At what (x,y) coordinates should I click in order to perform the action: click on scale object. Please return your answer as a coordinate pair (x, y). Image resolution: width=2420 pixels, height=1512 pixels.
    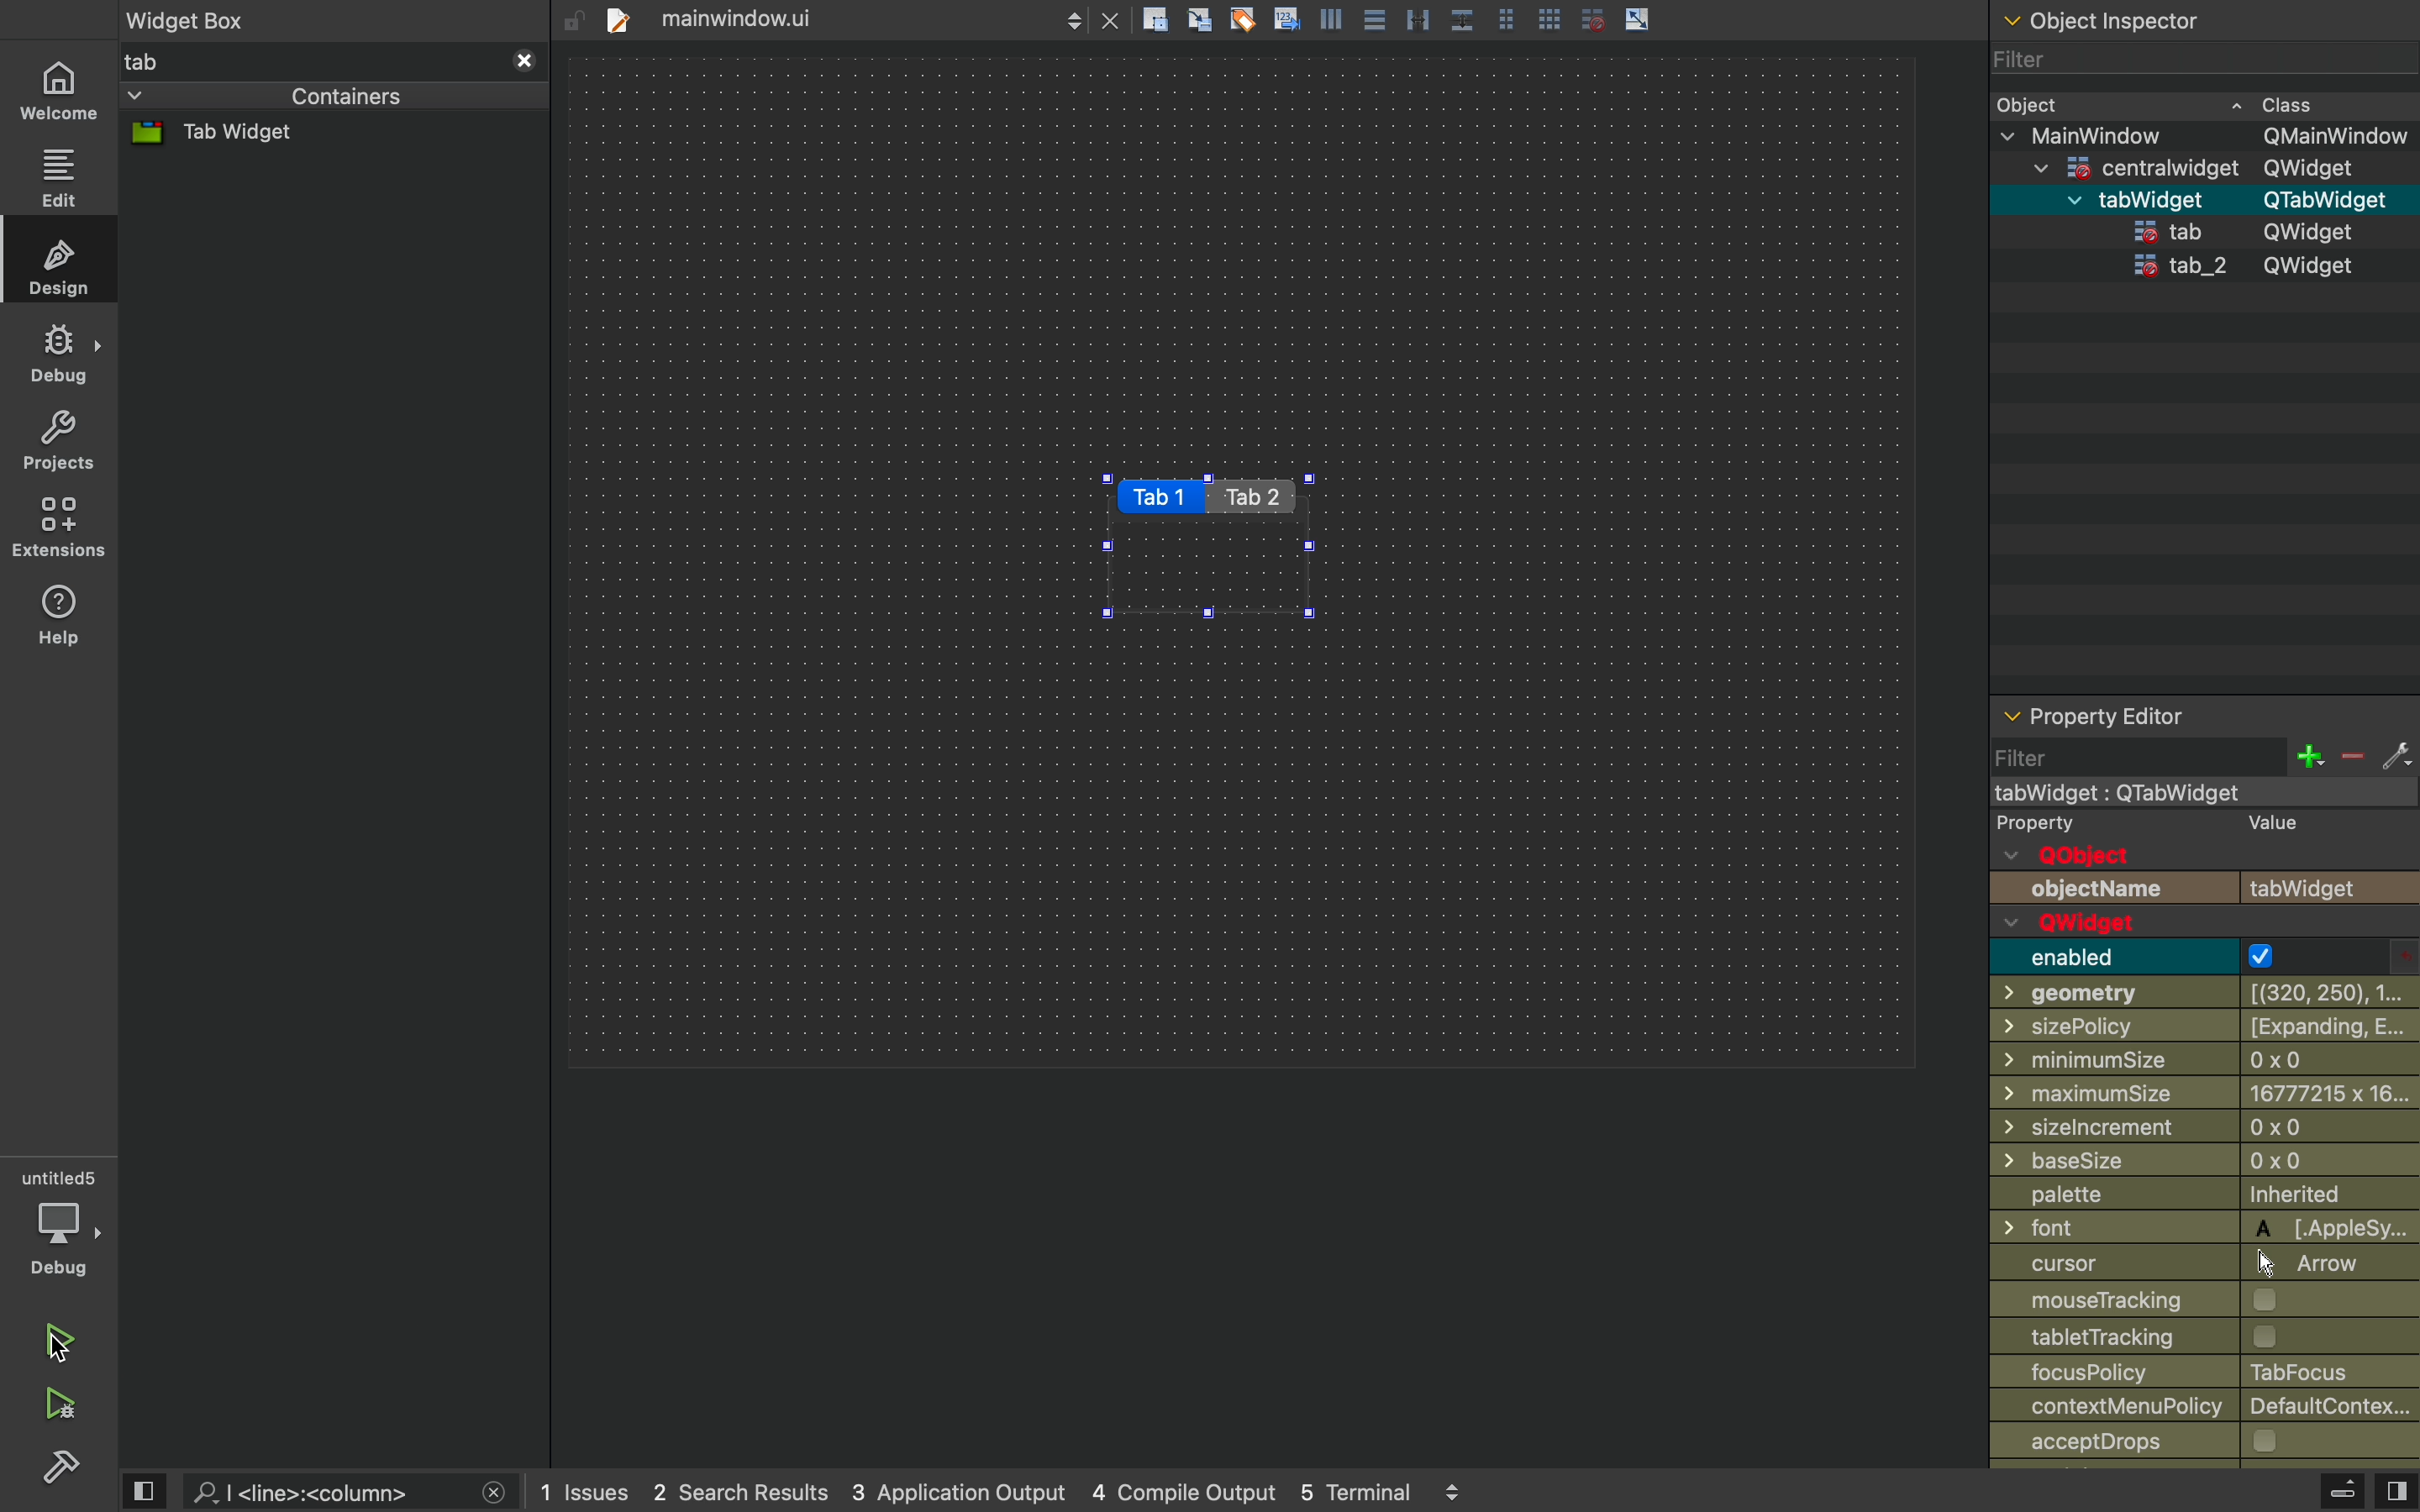
    Looking at the image, I should click on (1637, 18).